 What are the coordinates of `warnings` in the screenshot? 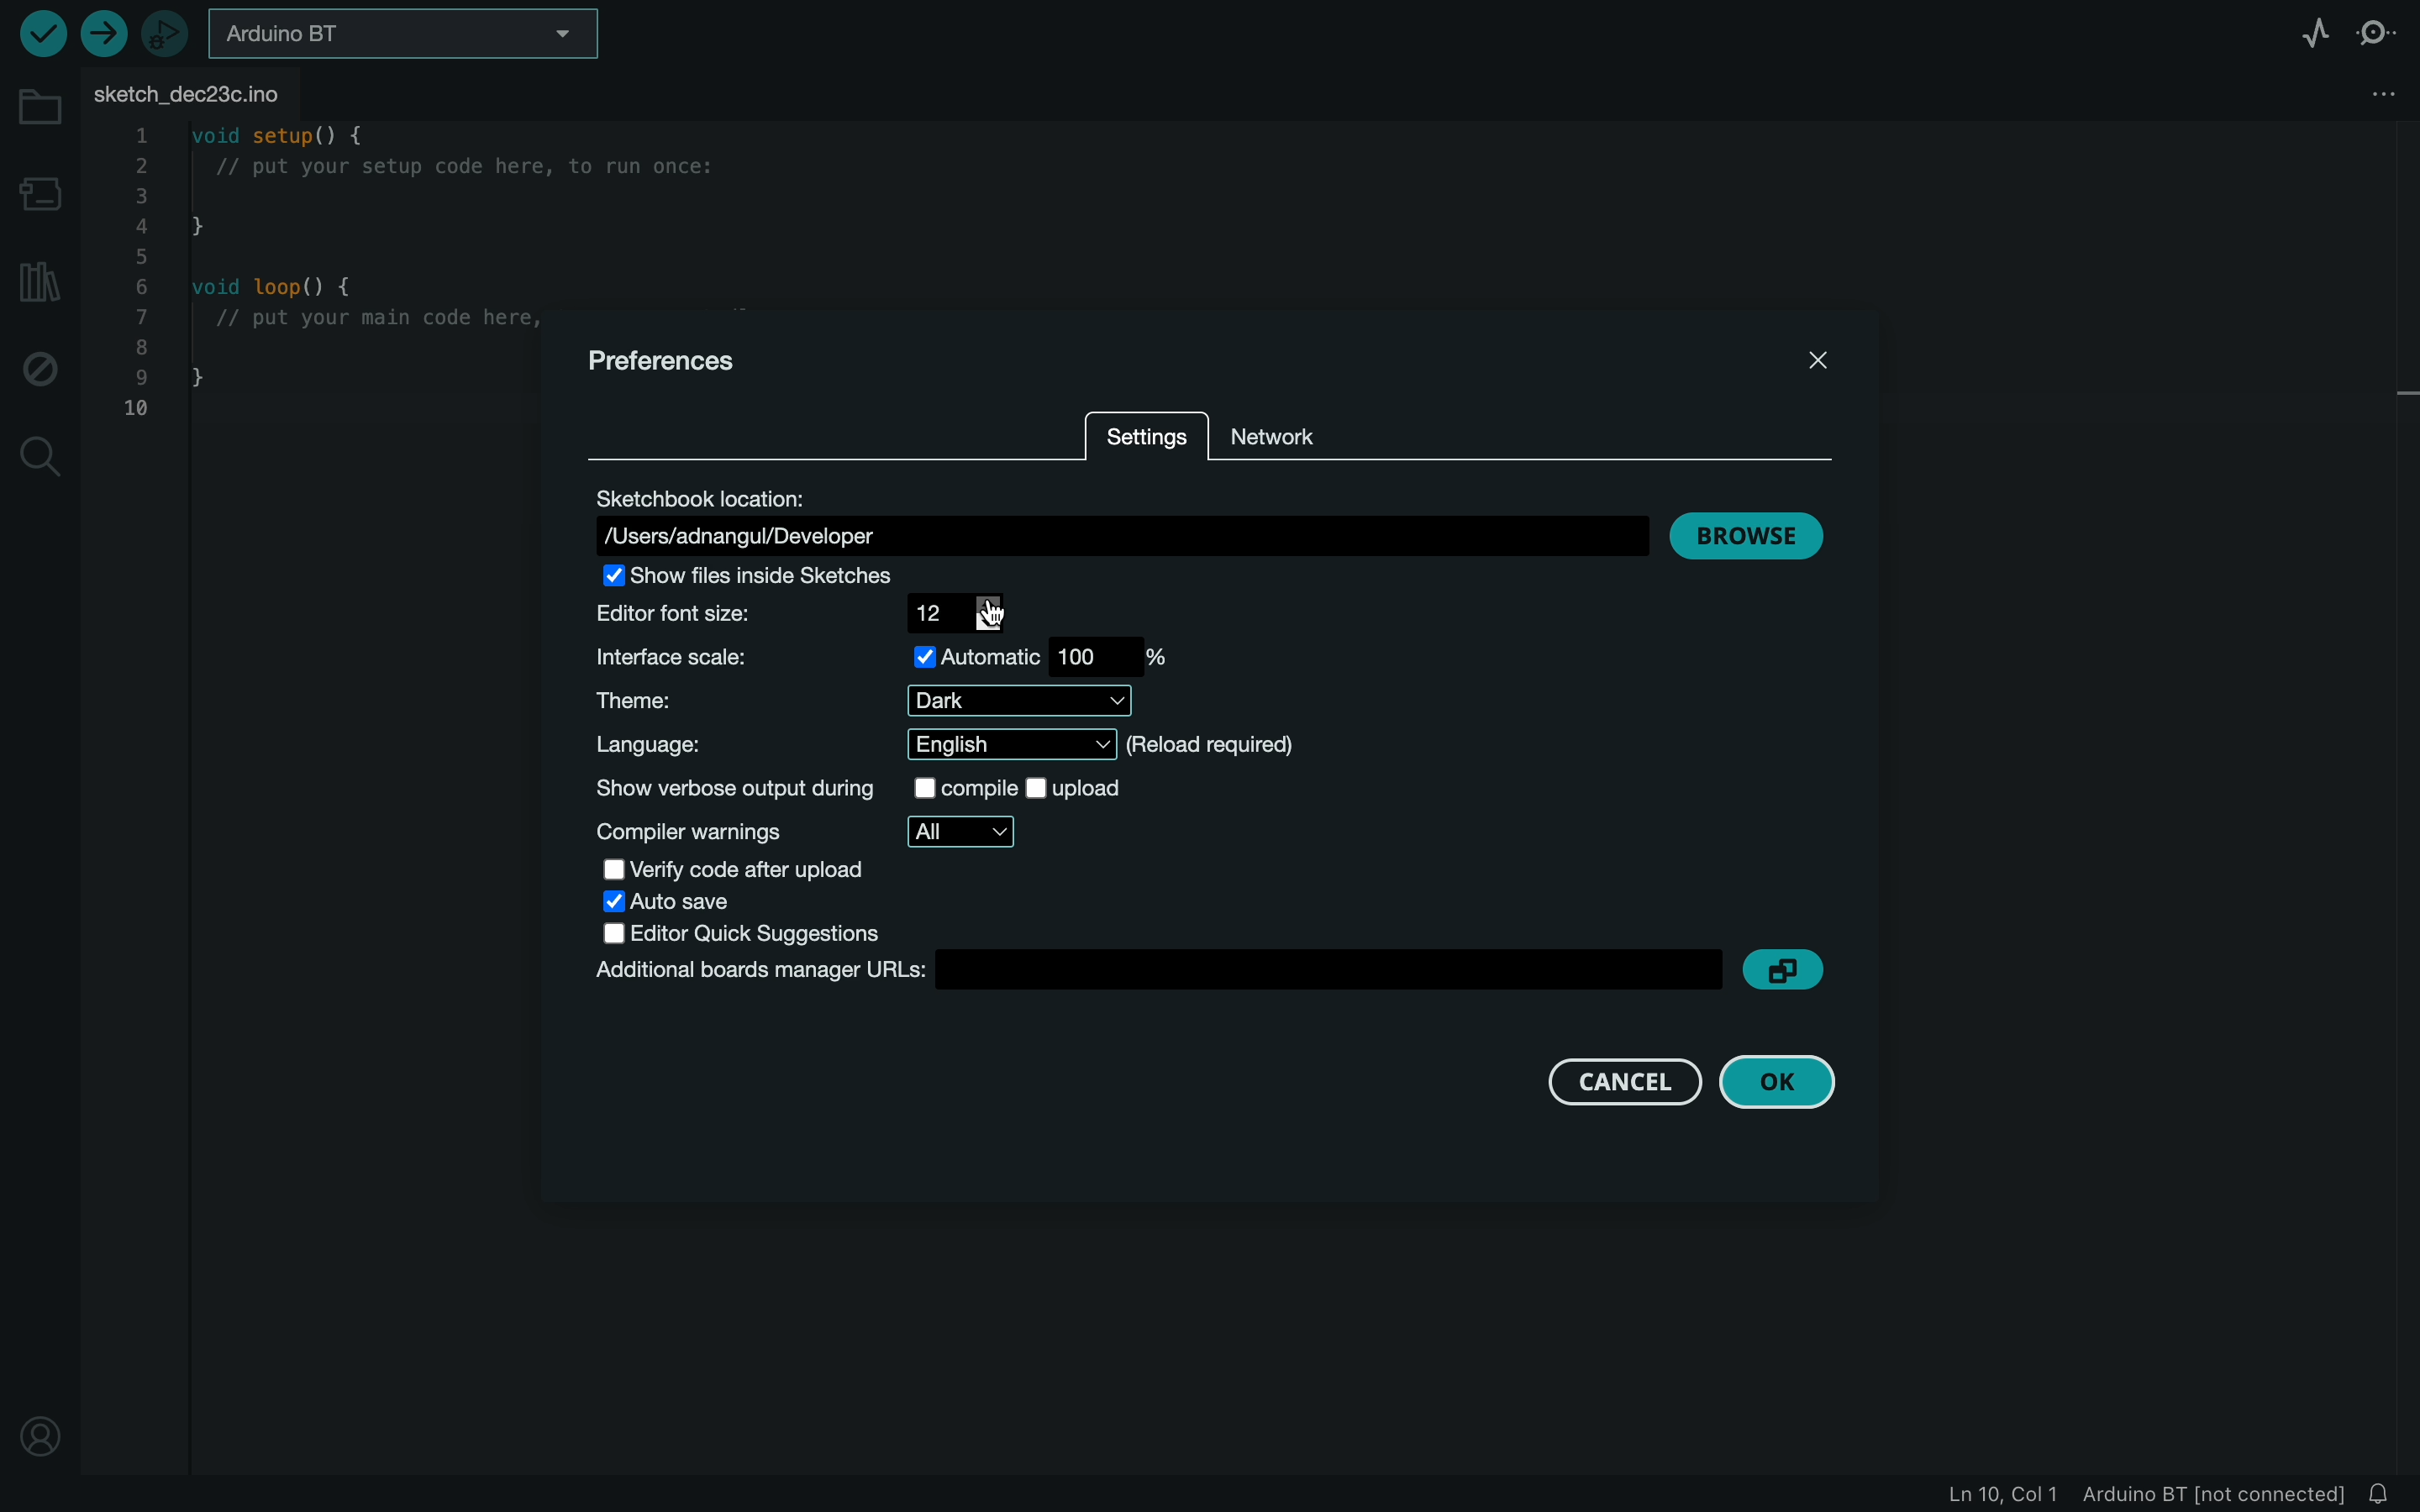 It's located at (820, 832).